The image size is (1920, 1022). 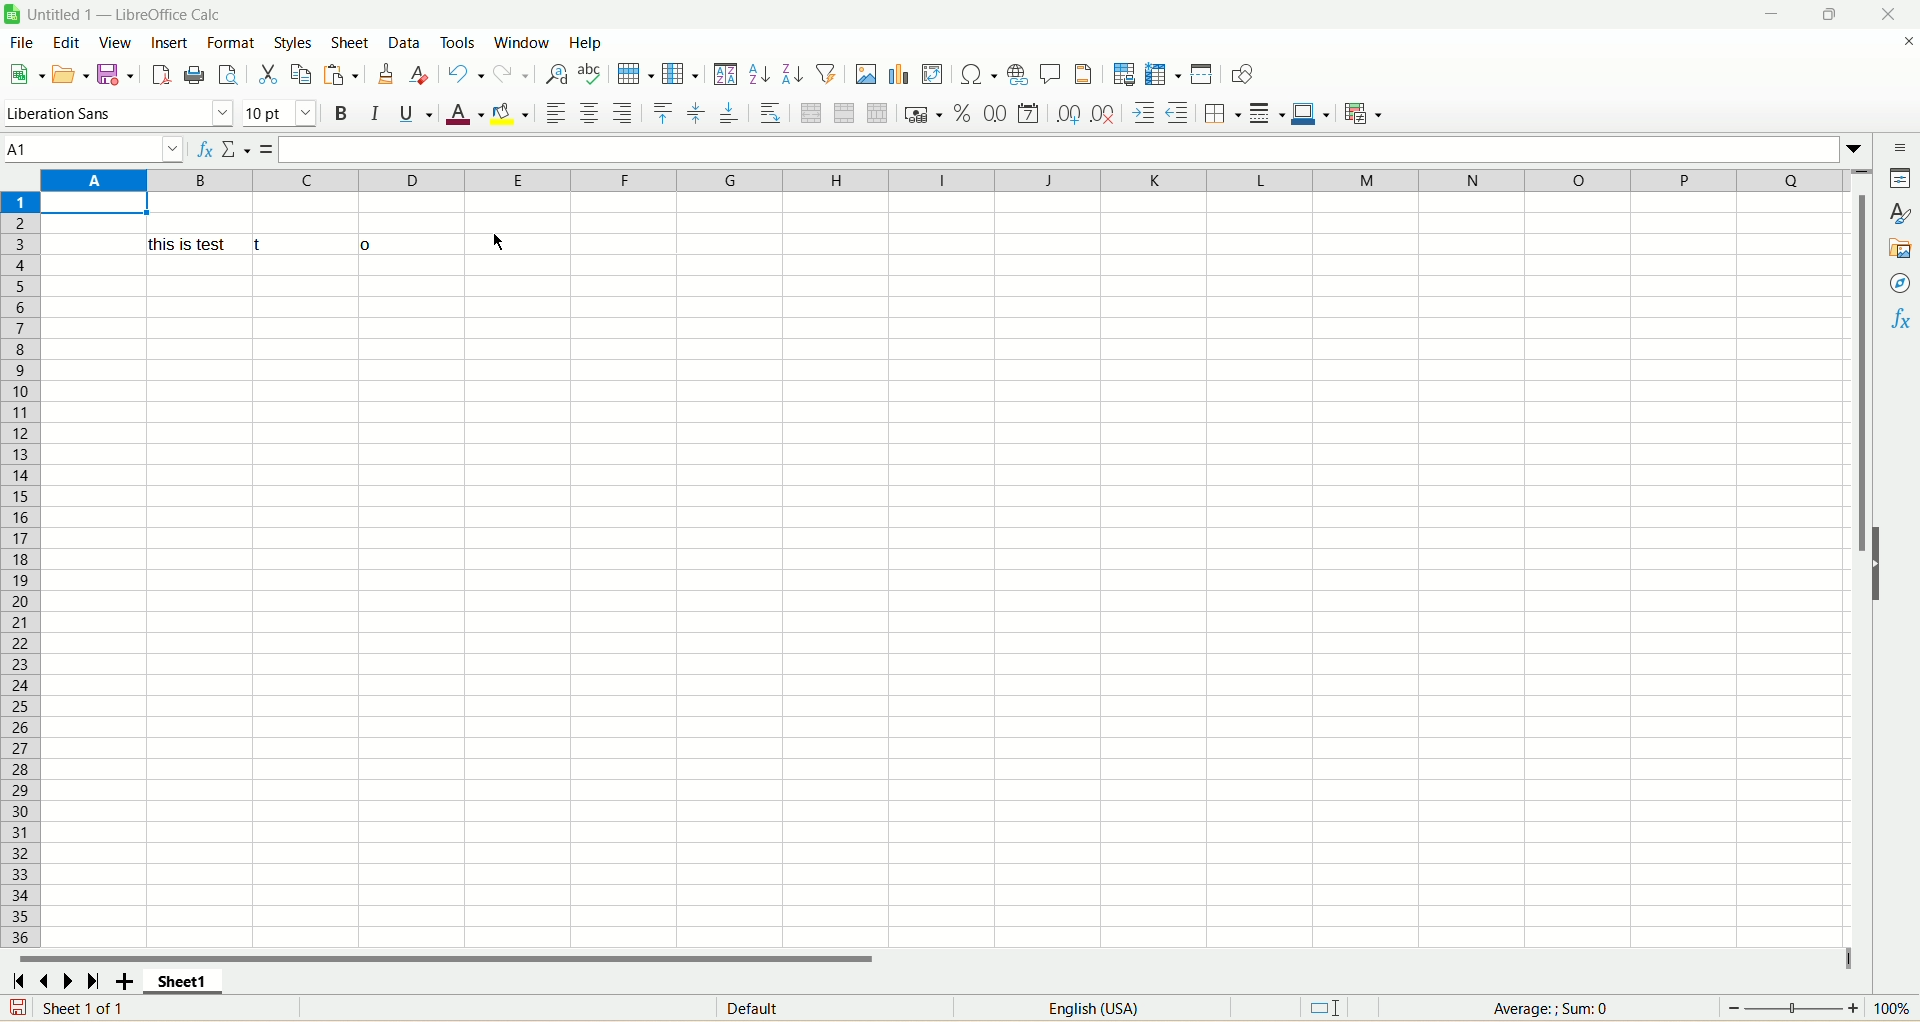 What do you see at coordinates (1903, 181) in the screenshot?
I see `properties` at bounding box center [1903, 181].